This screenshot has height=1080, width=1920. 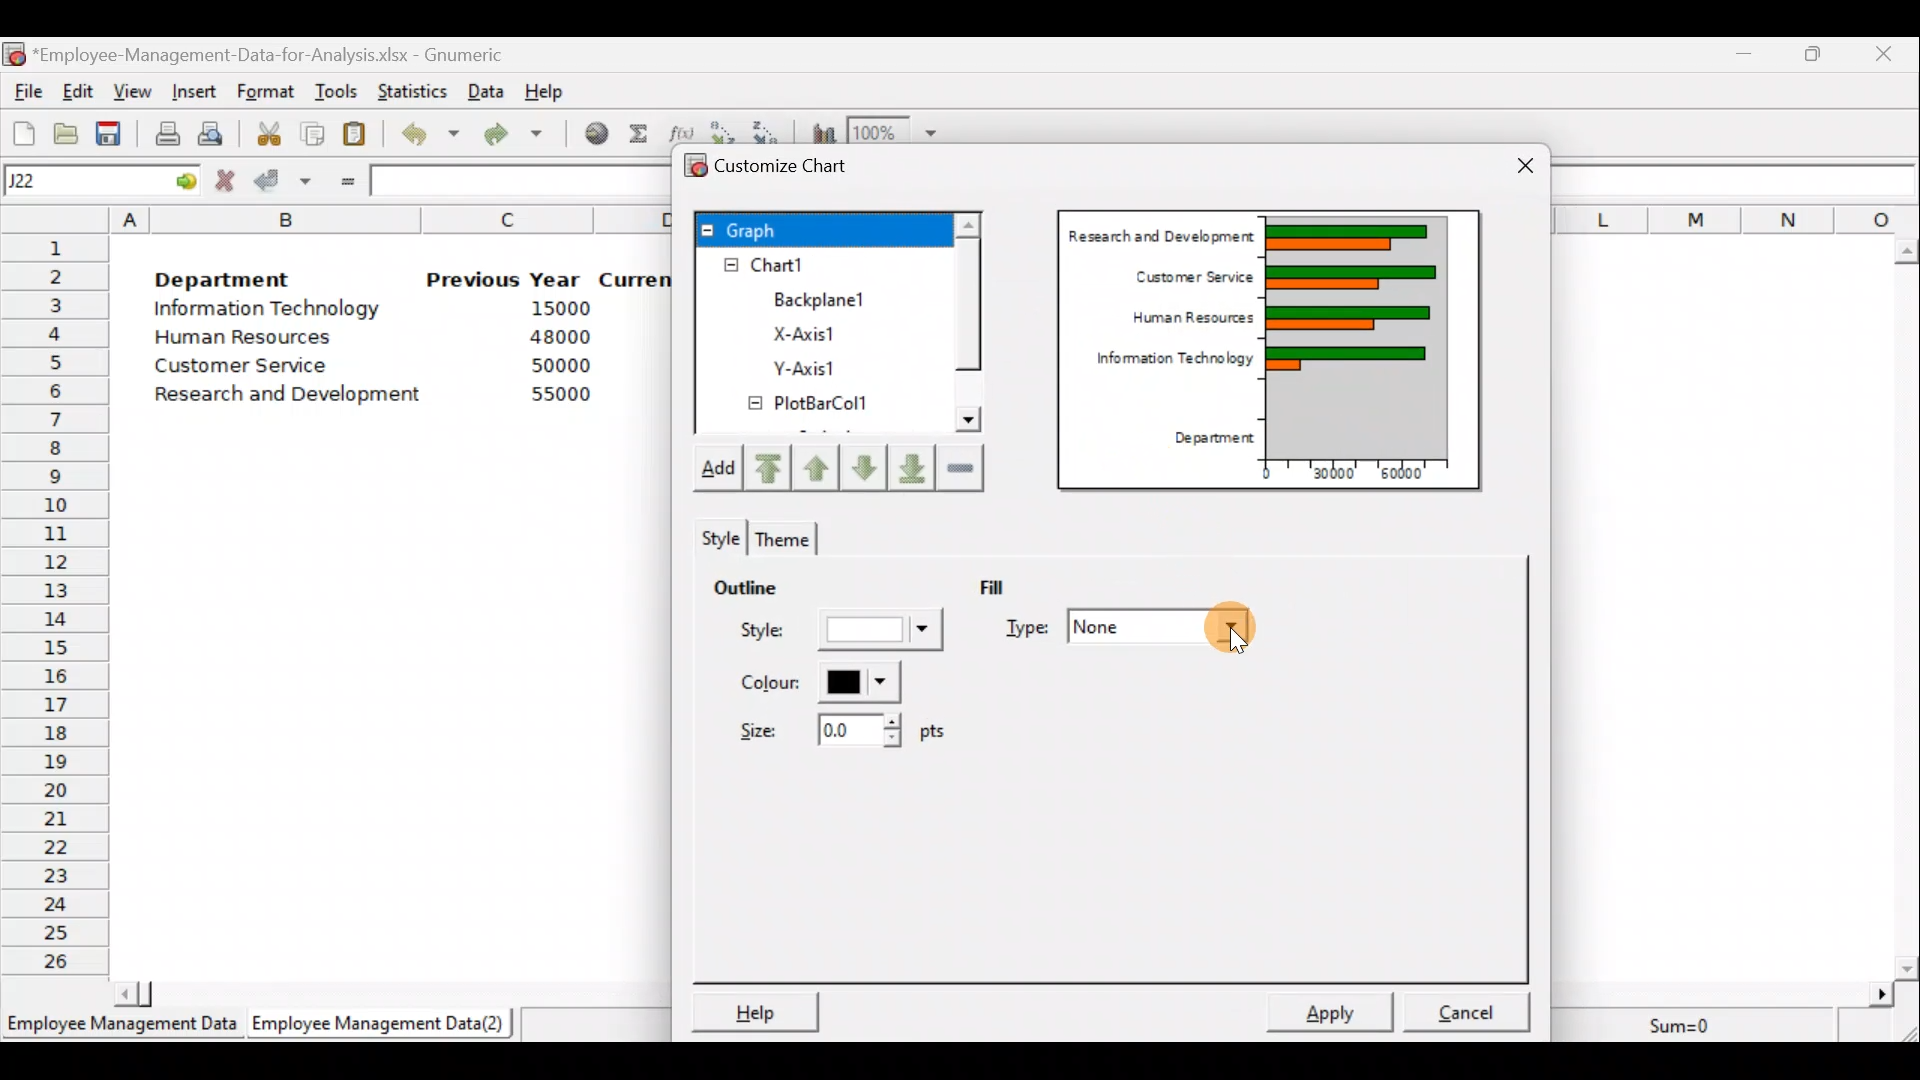 I want to click on Style, so click(x=718, y=536).